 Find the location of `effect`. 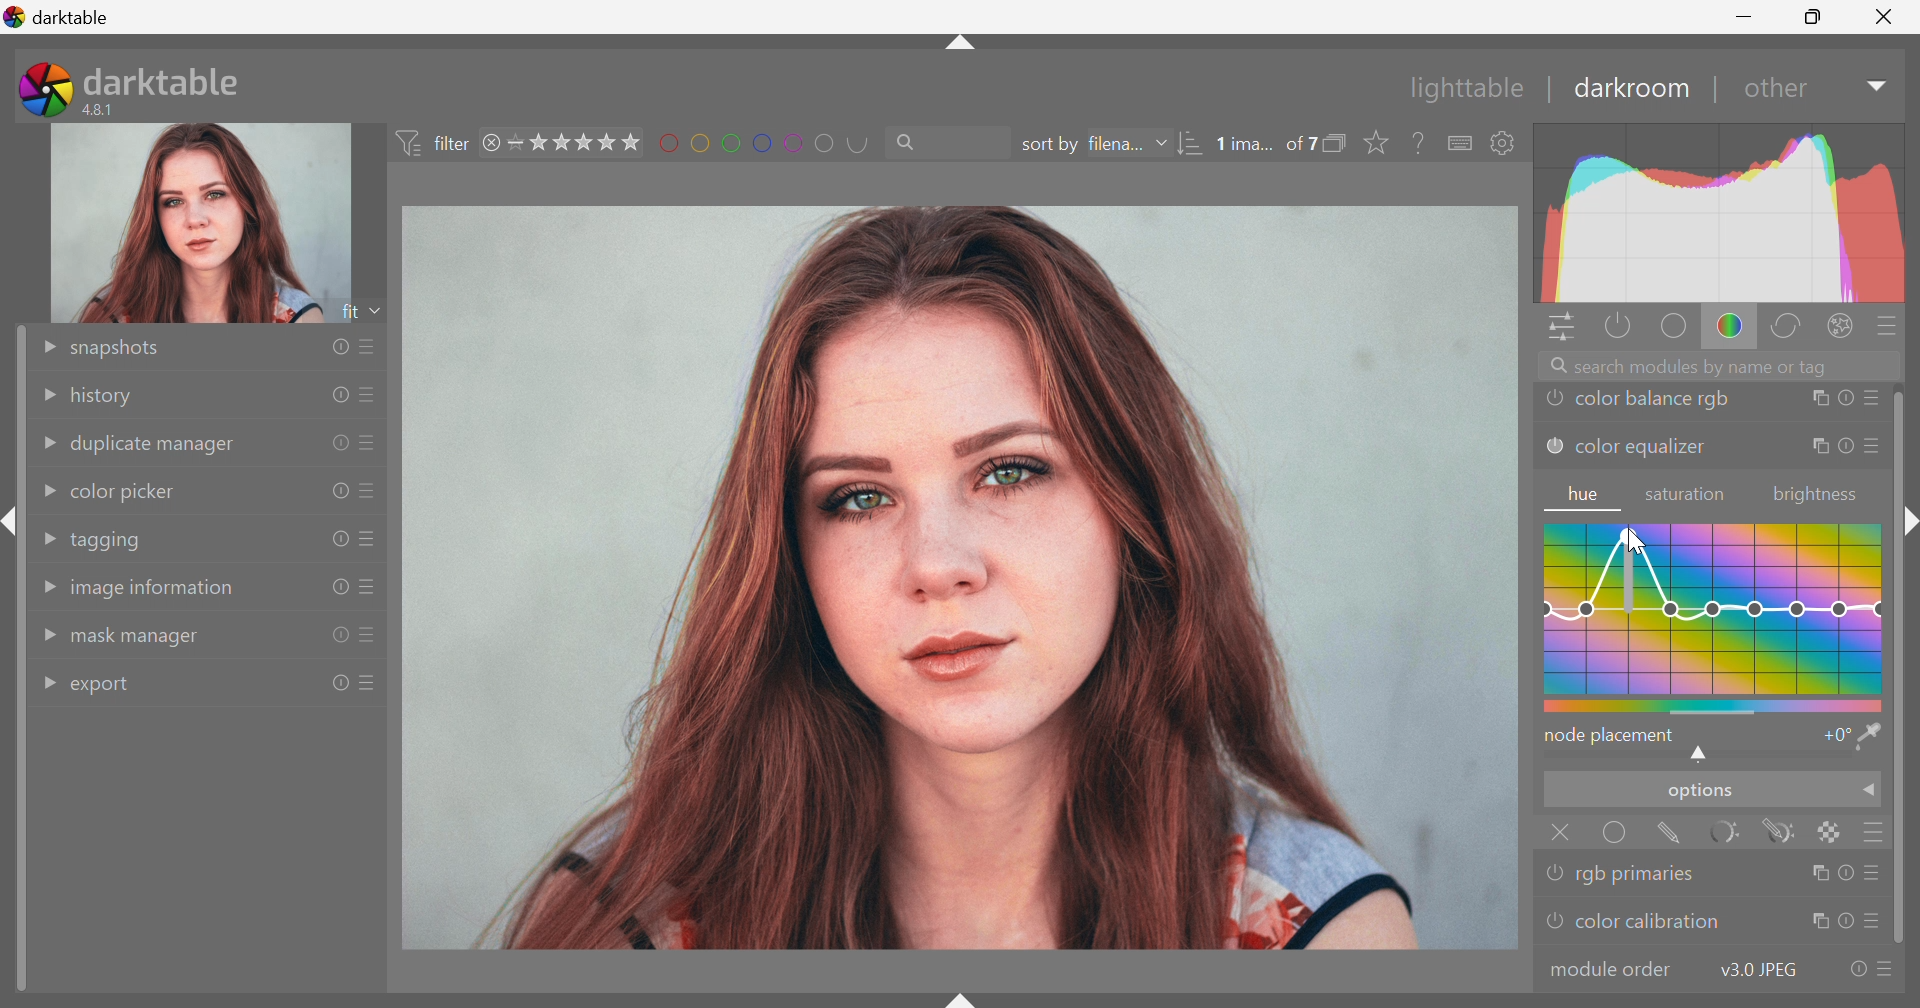

effect is located at coordinates (1841, 324).